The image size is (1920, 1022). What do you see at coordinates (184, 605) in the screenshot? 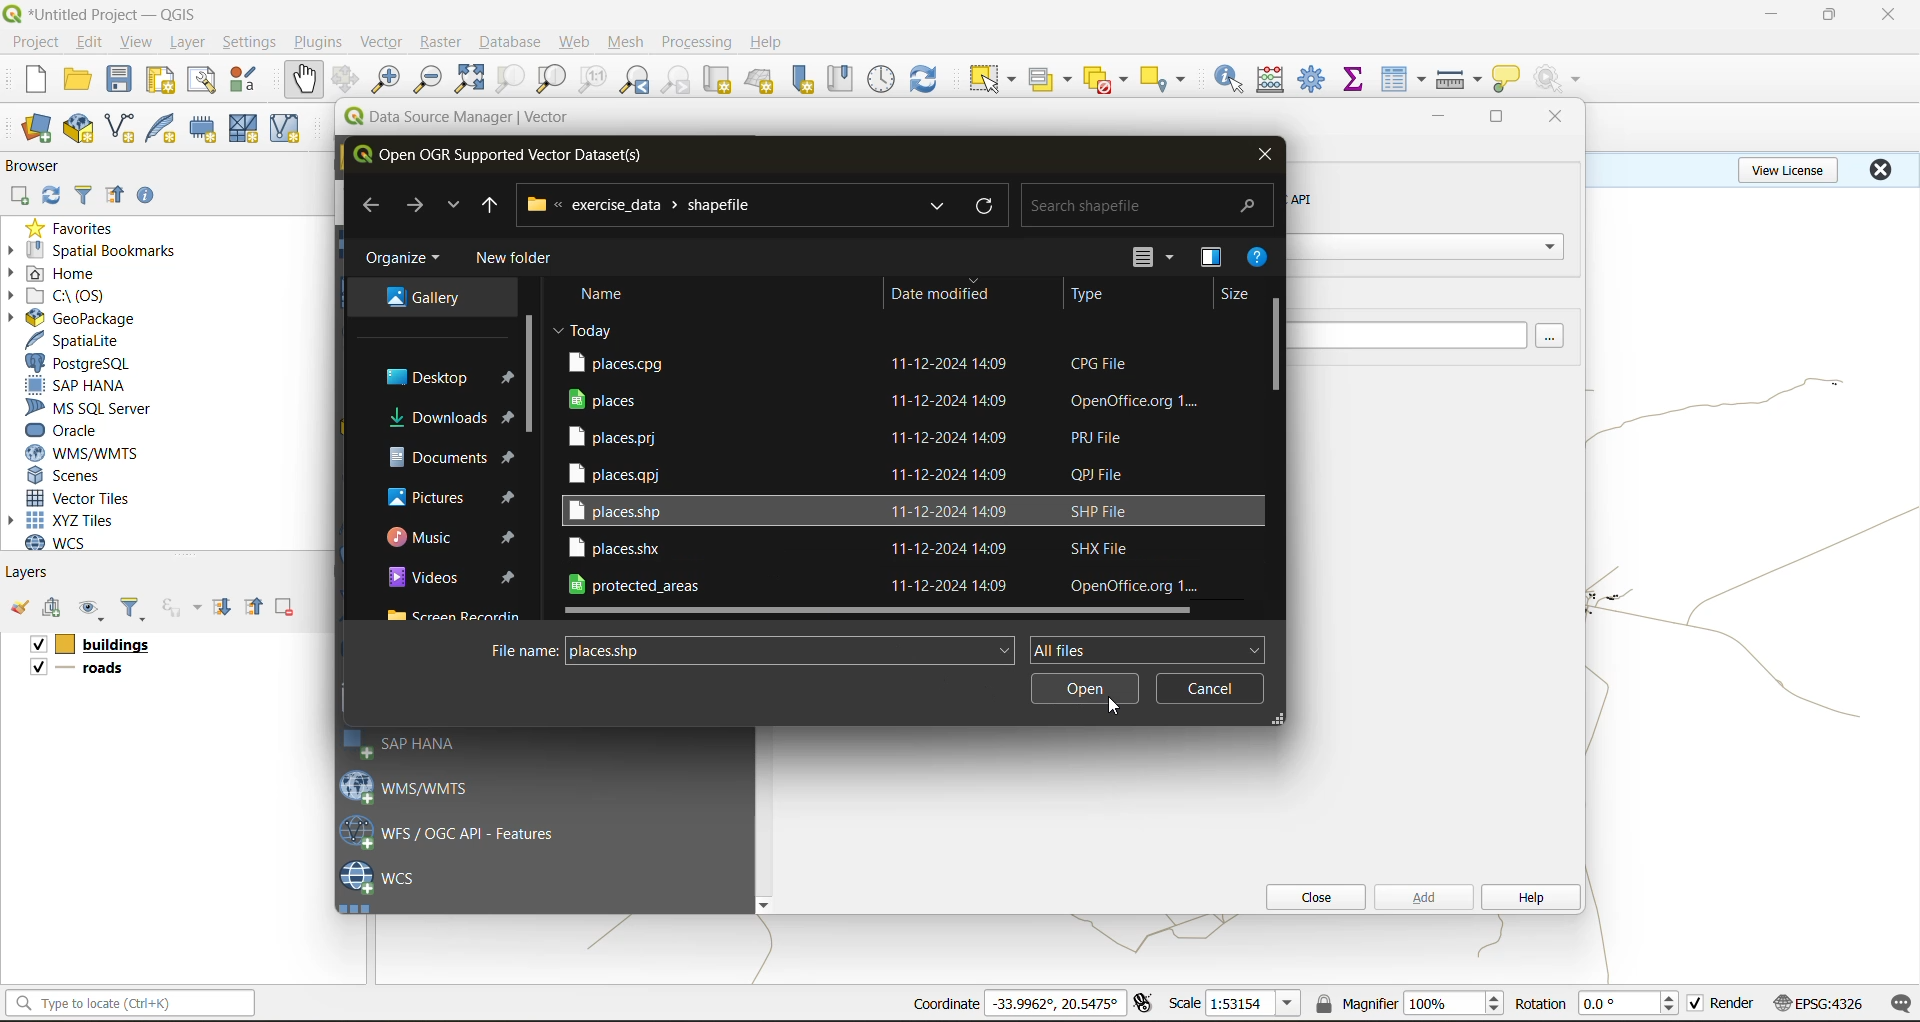
I see `filter by expression` at bounding box center [184, 605].